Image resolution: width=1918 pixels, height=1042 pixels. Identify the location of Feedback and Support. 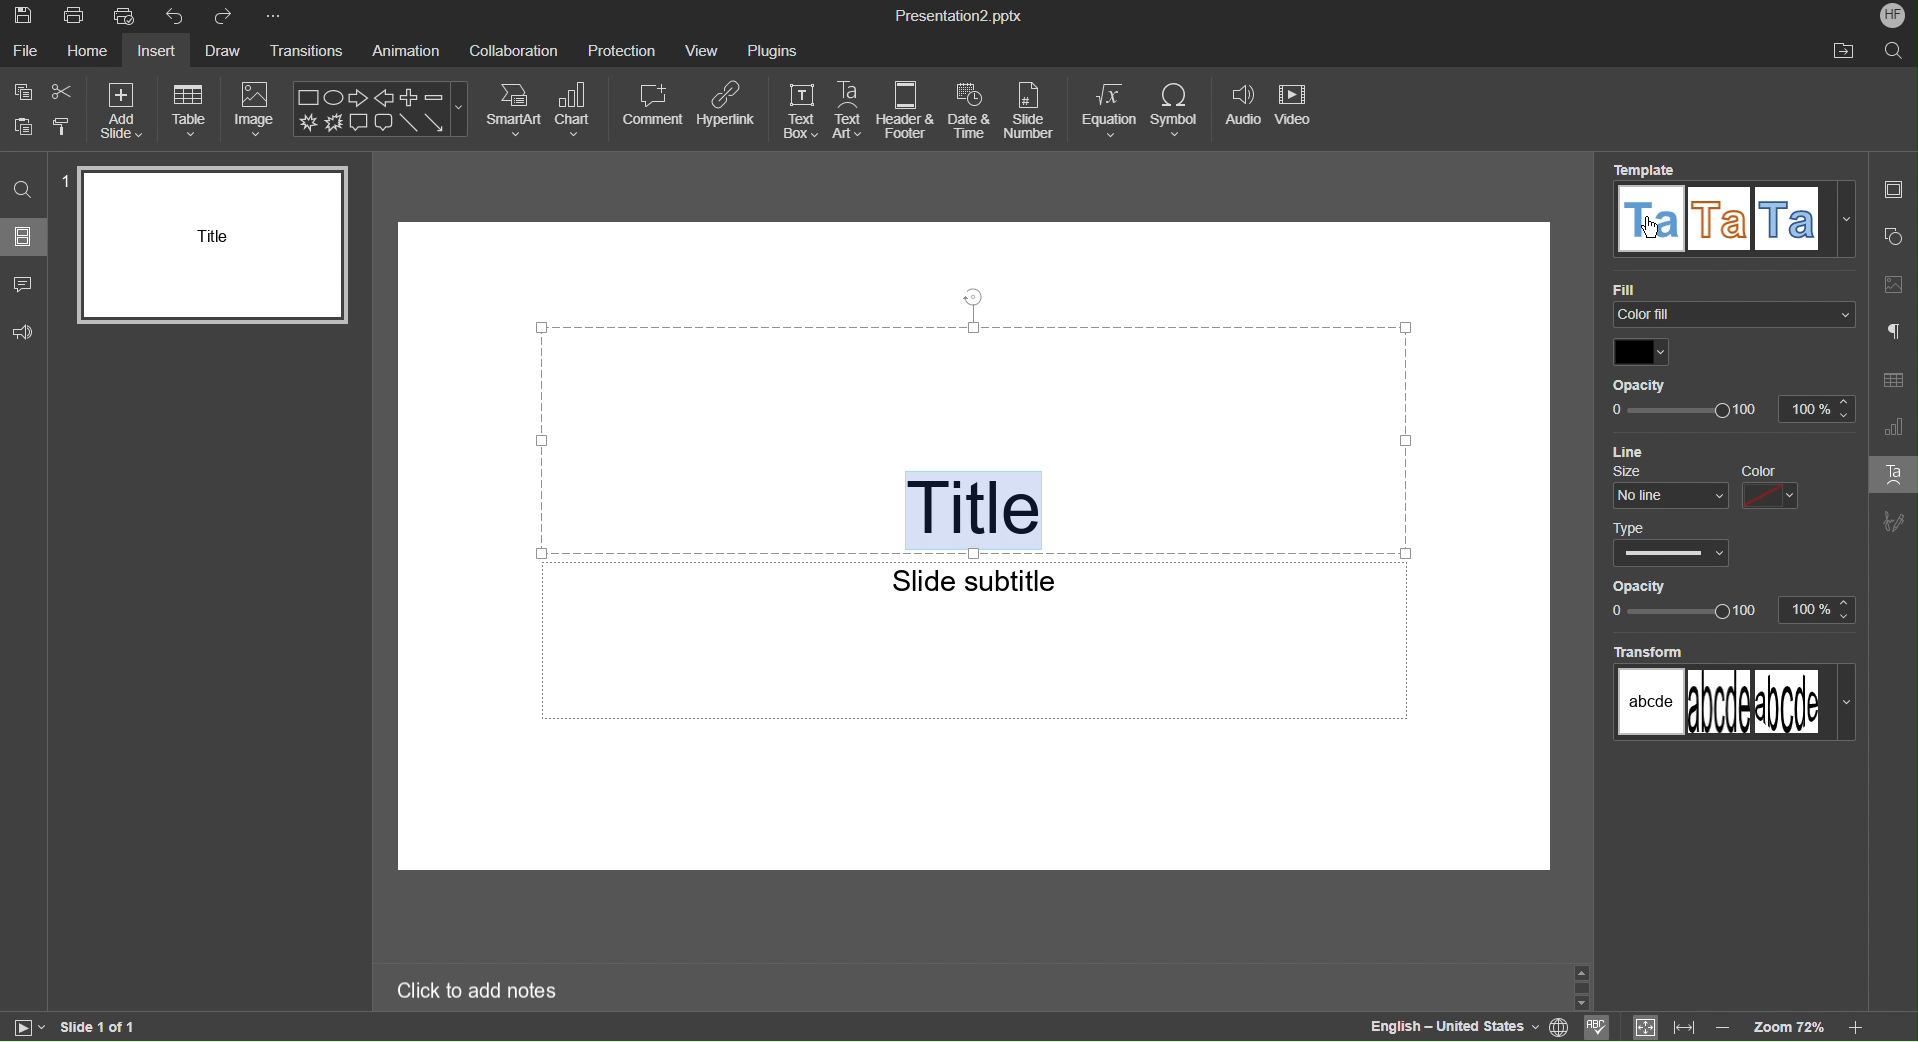
(25, 333).